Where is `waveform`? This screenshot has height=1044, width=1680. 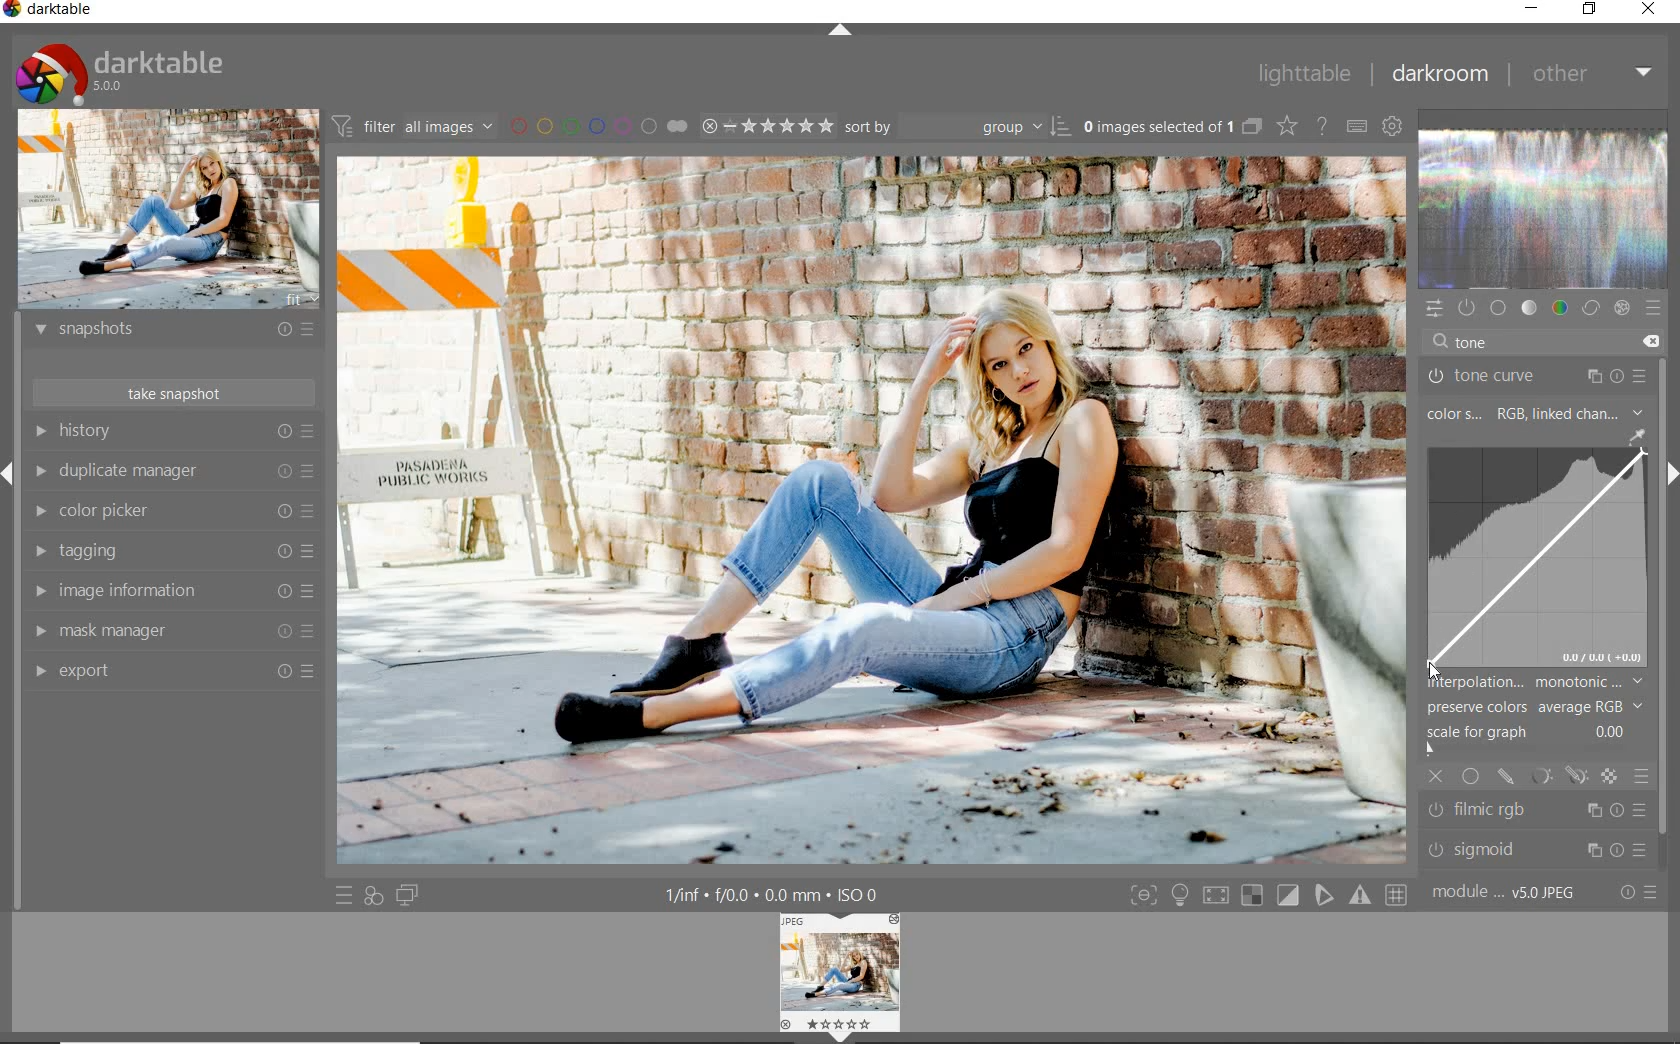 waveform is located at coordinates (1544, 210).